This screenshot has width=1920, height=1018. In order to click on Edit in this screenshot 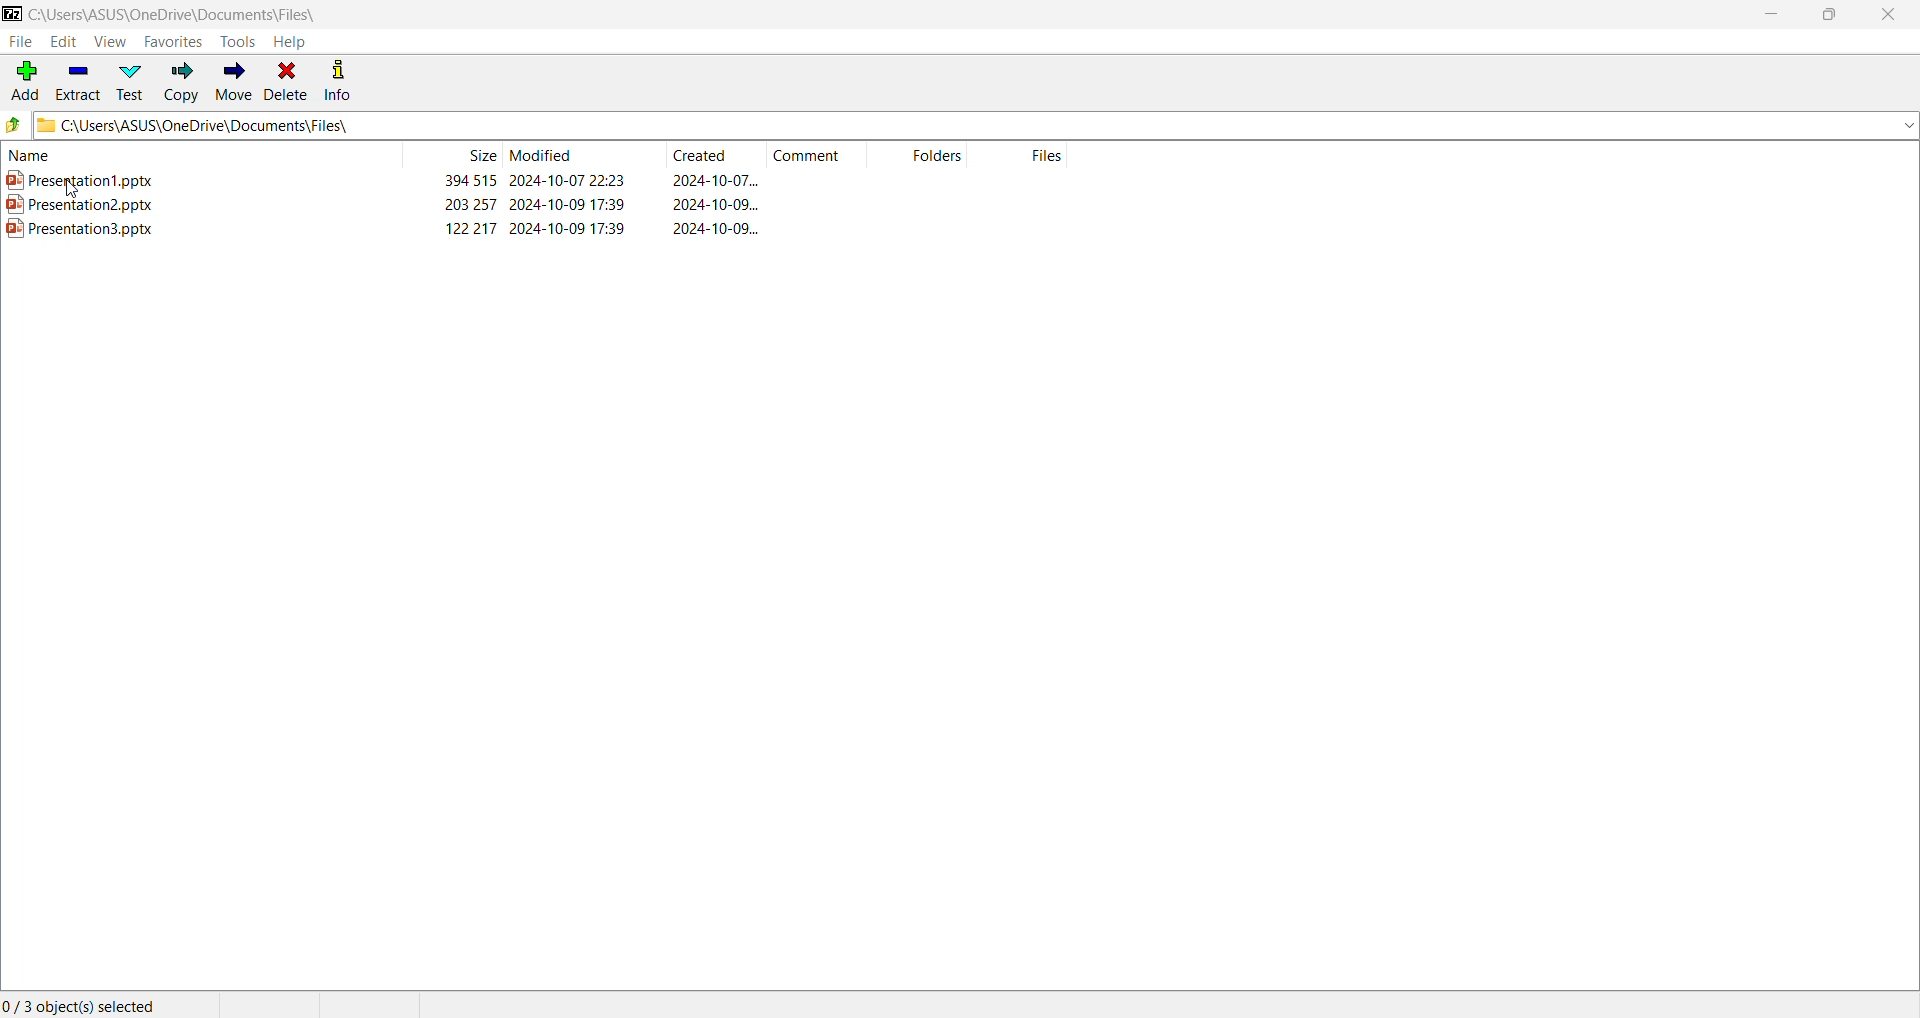, I will do `click(62, 42)`.